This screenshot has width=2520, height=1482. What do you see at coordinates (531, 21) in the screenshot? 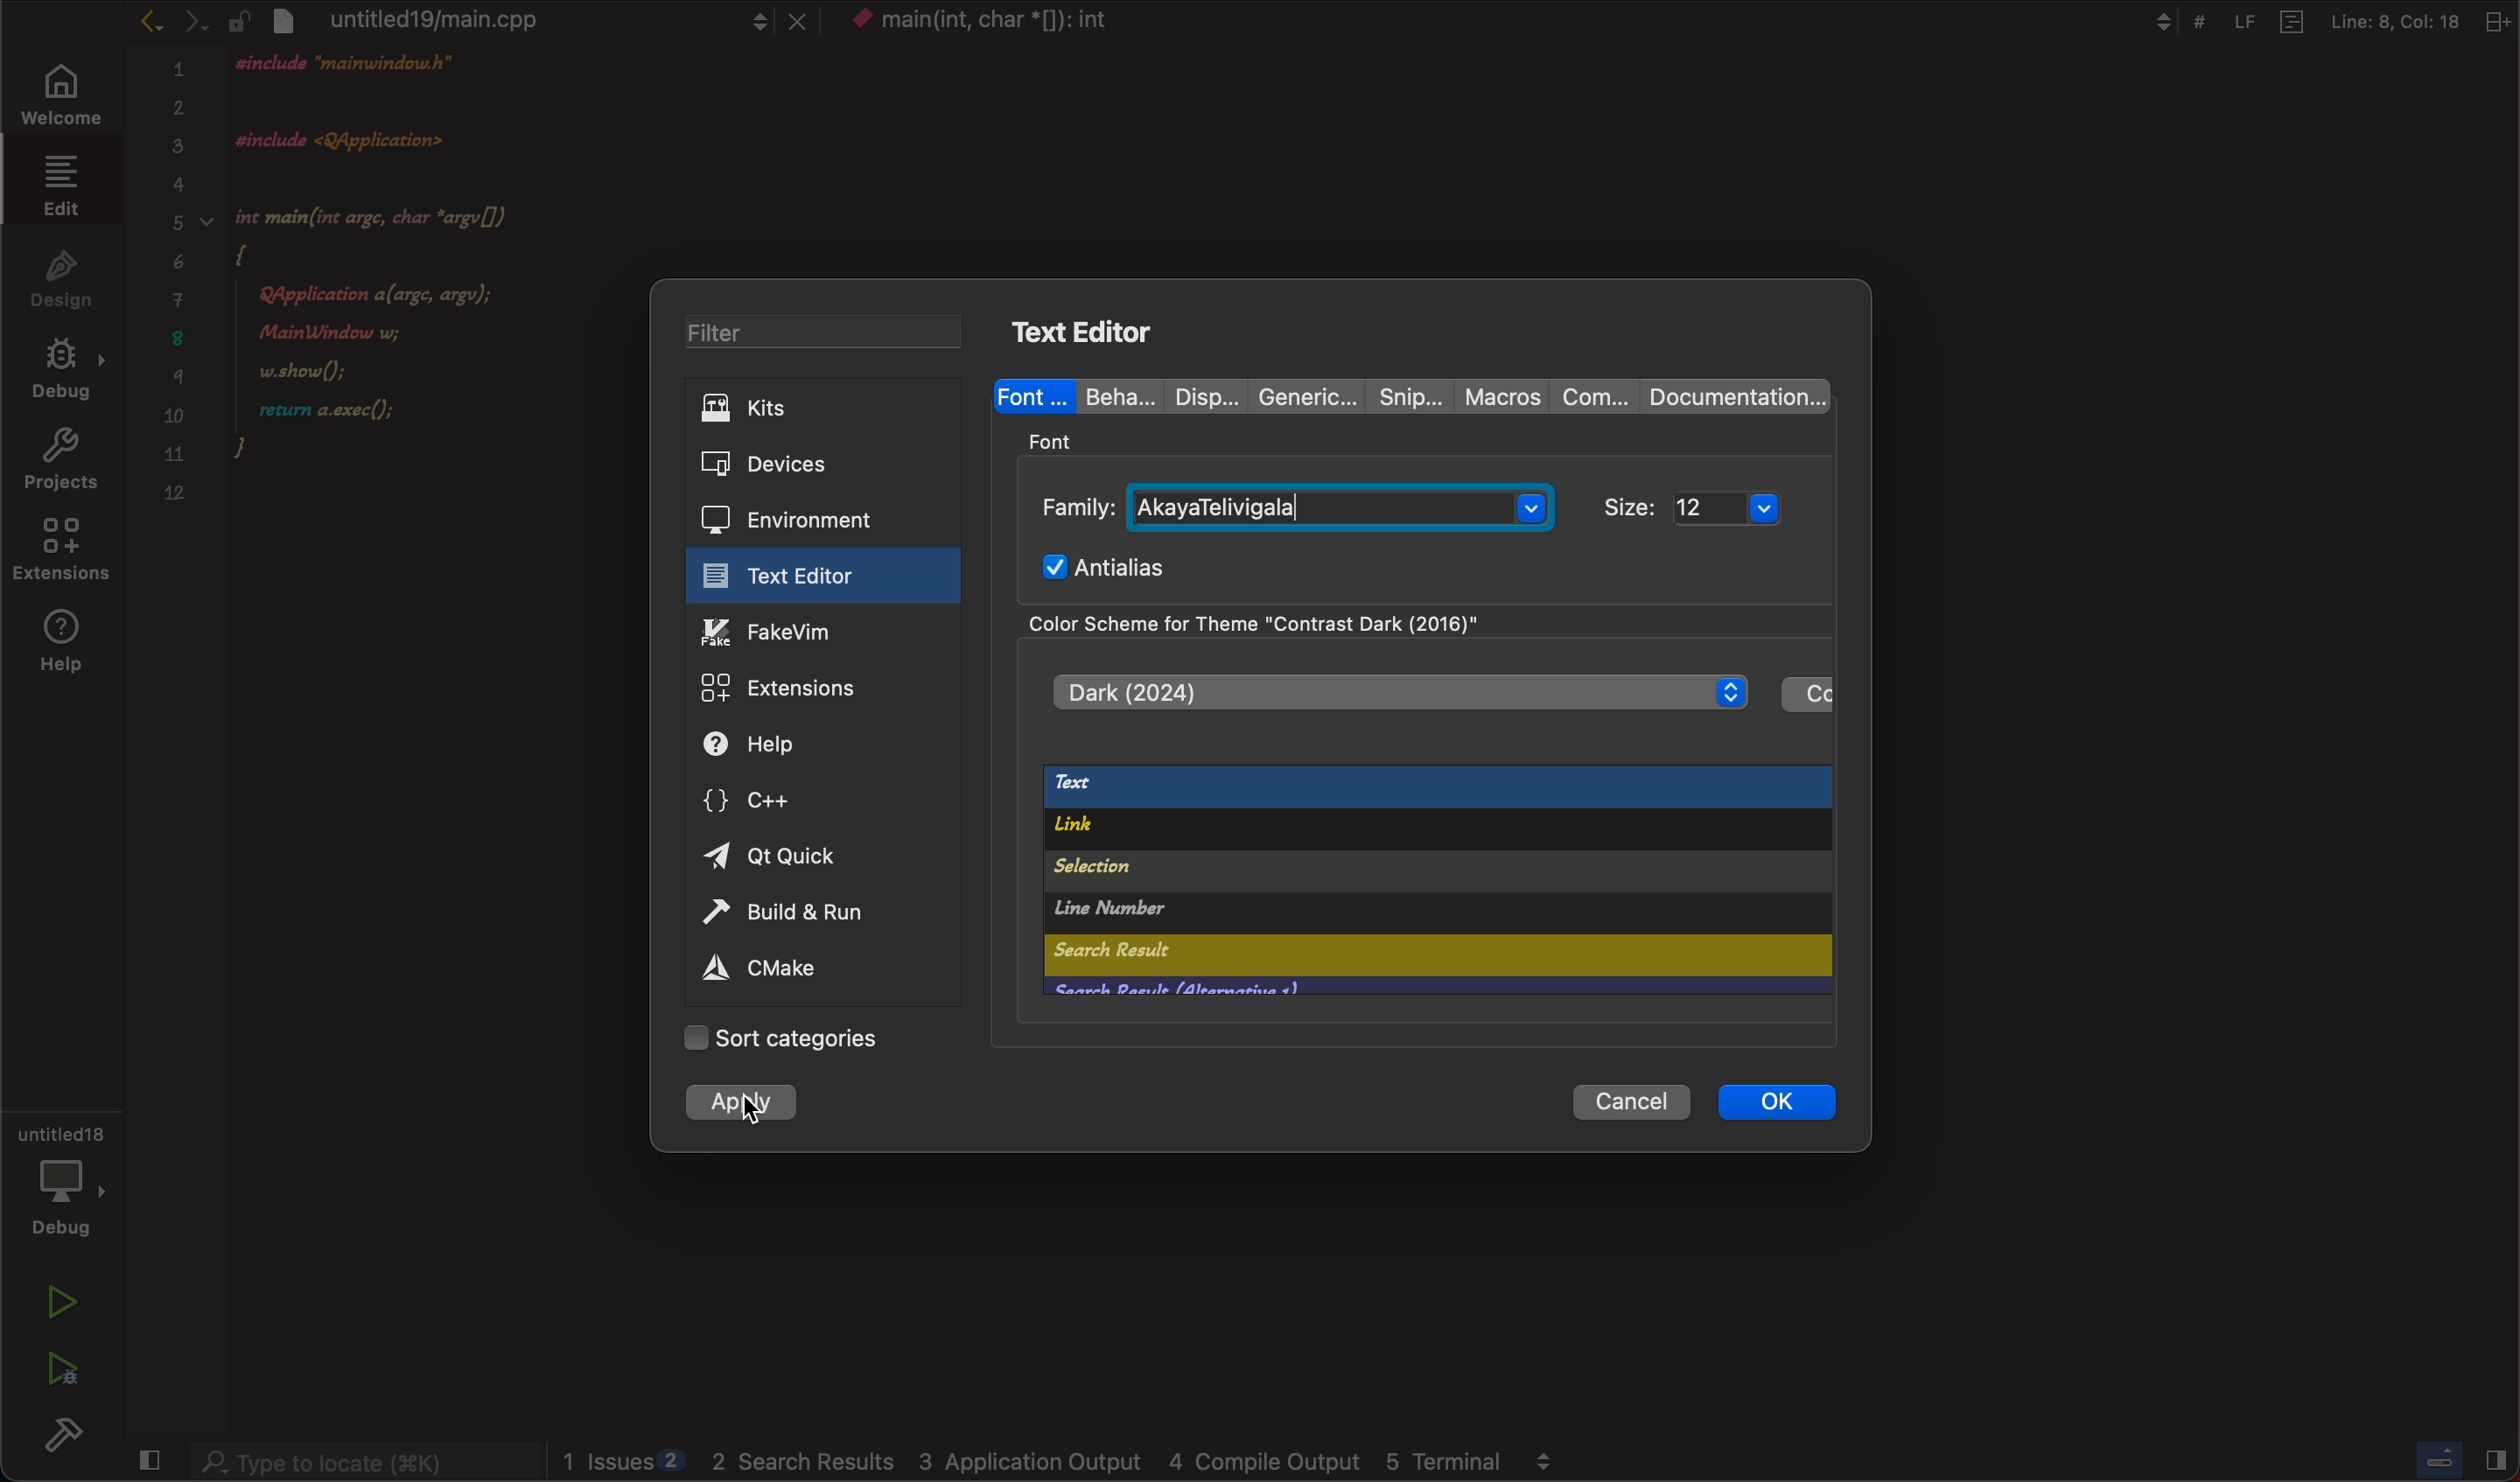
I see `font changed` at bounding box center [531, 21].